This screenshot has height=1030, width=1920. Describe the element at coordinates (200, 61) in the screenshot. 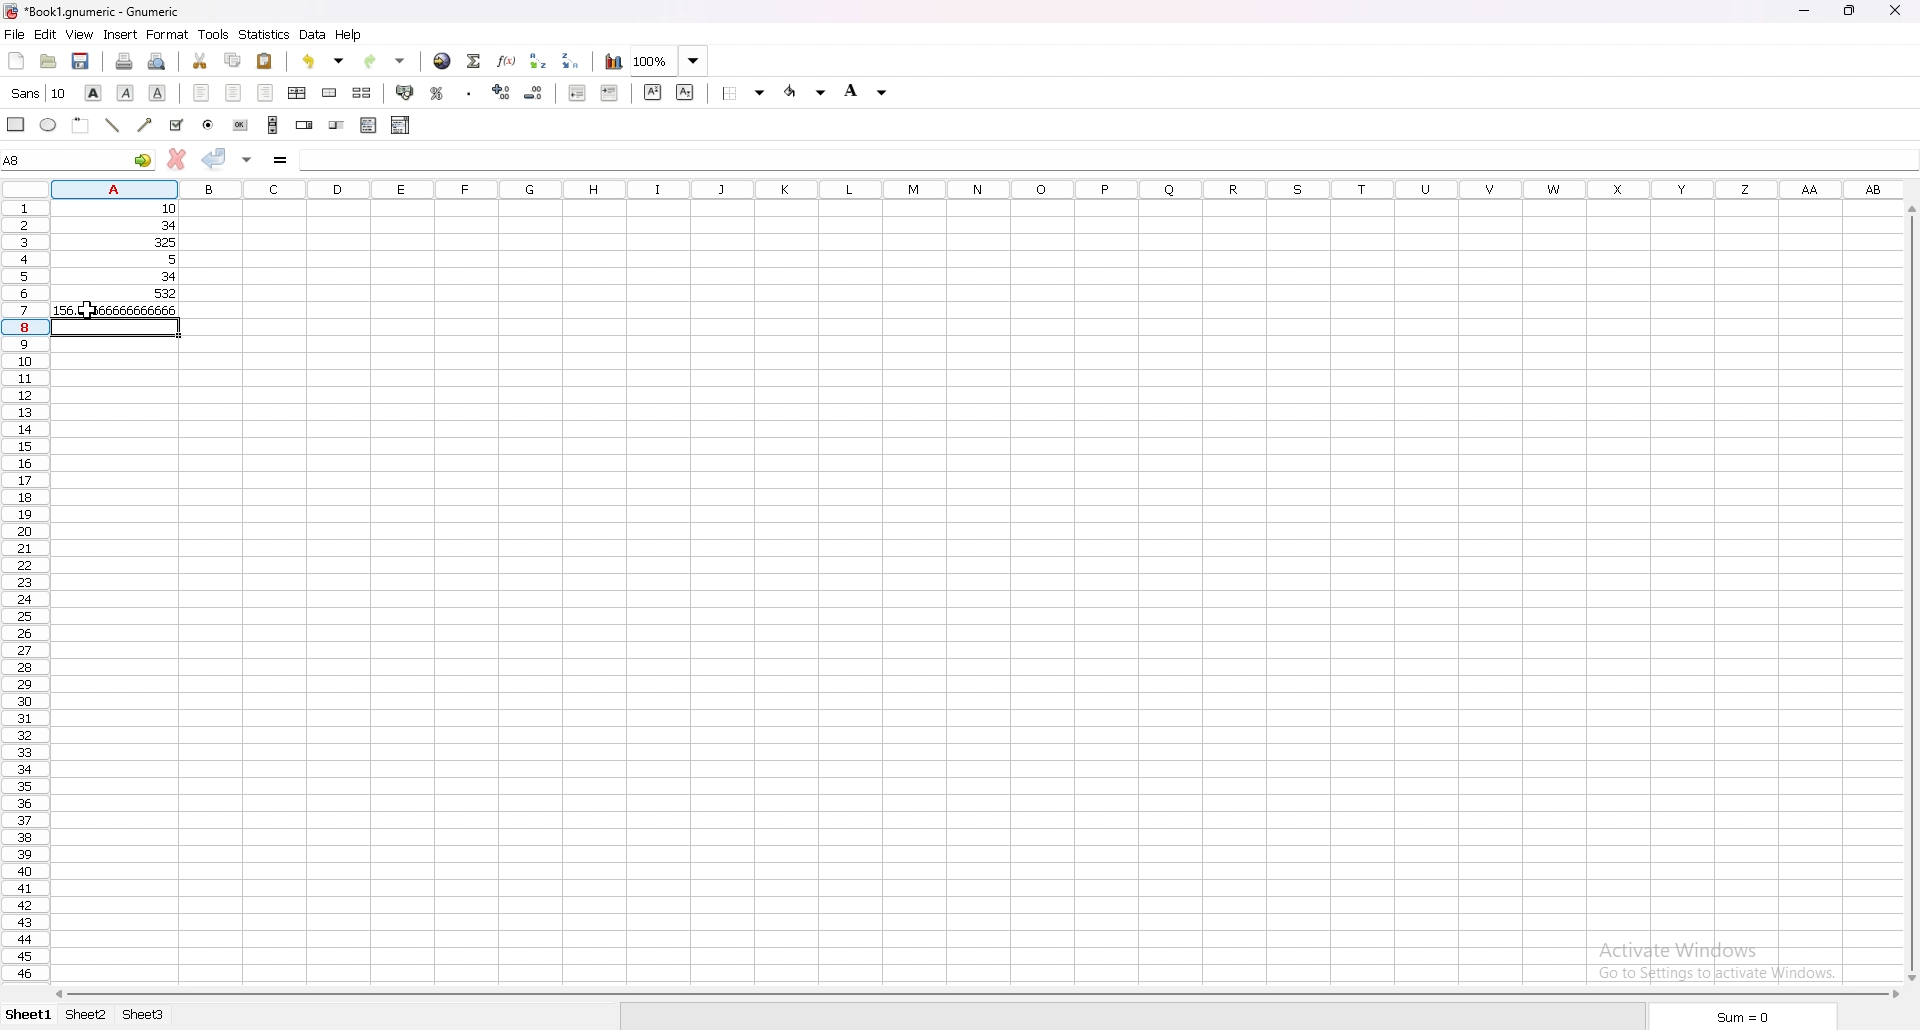

I see `cut` at that location.